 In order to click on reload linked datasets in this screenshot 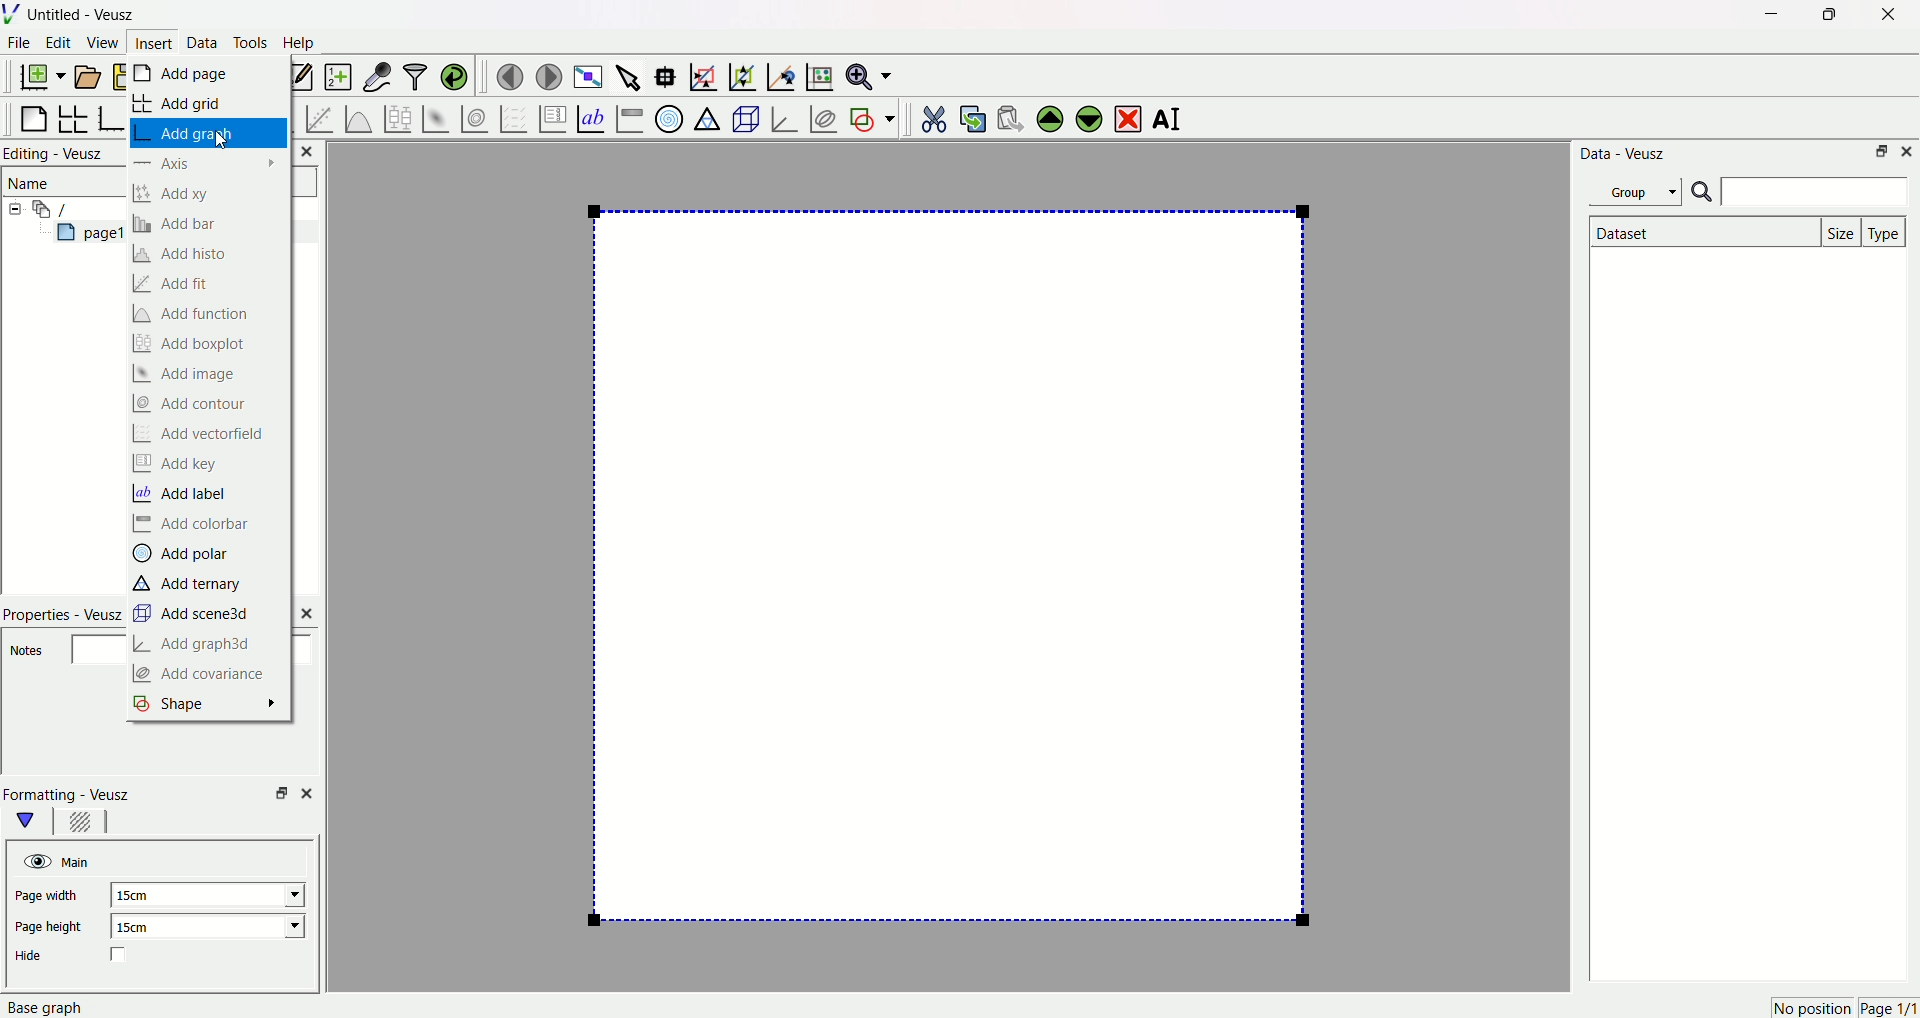, I will do `click(455, 74)`.